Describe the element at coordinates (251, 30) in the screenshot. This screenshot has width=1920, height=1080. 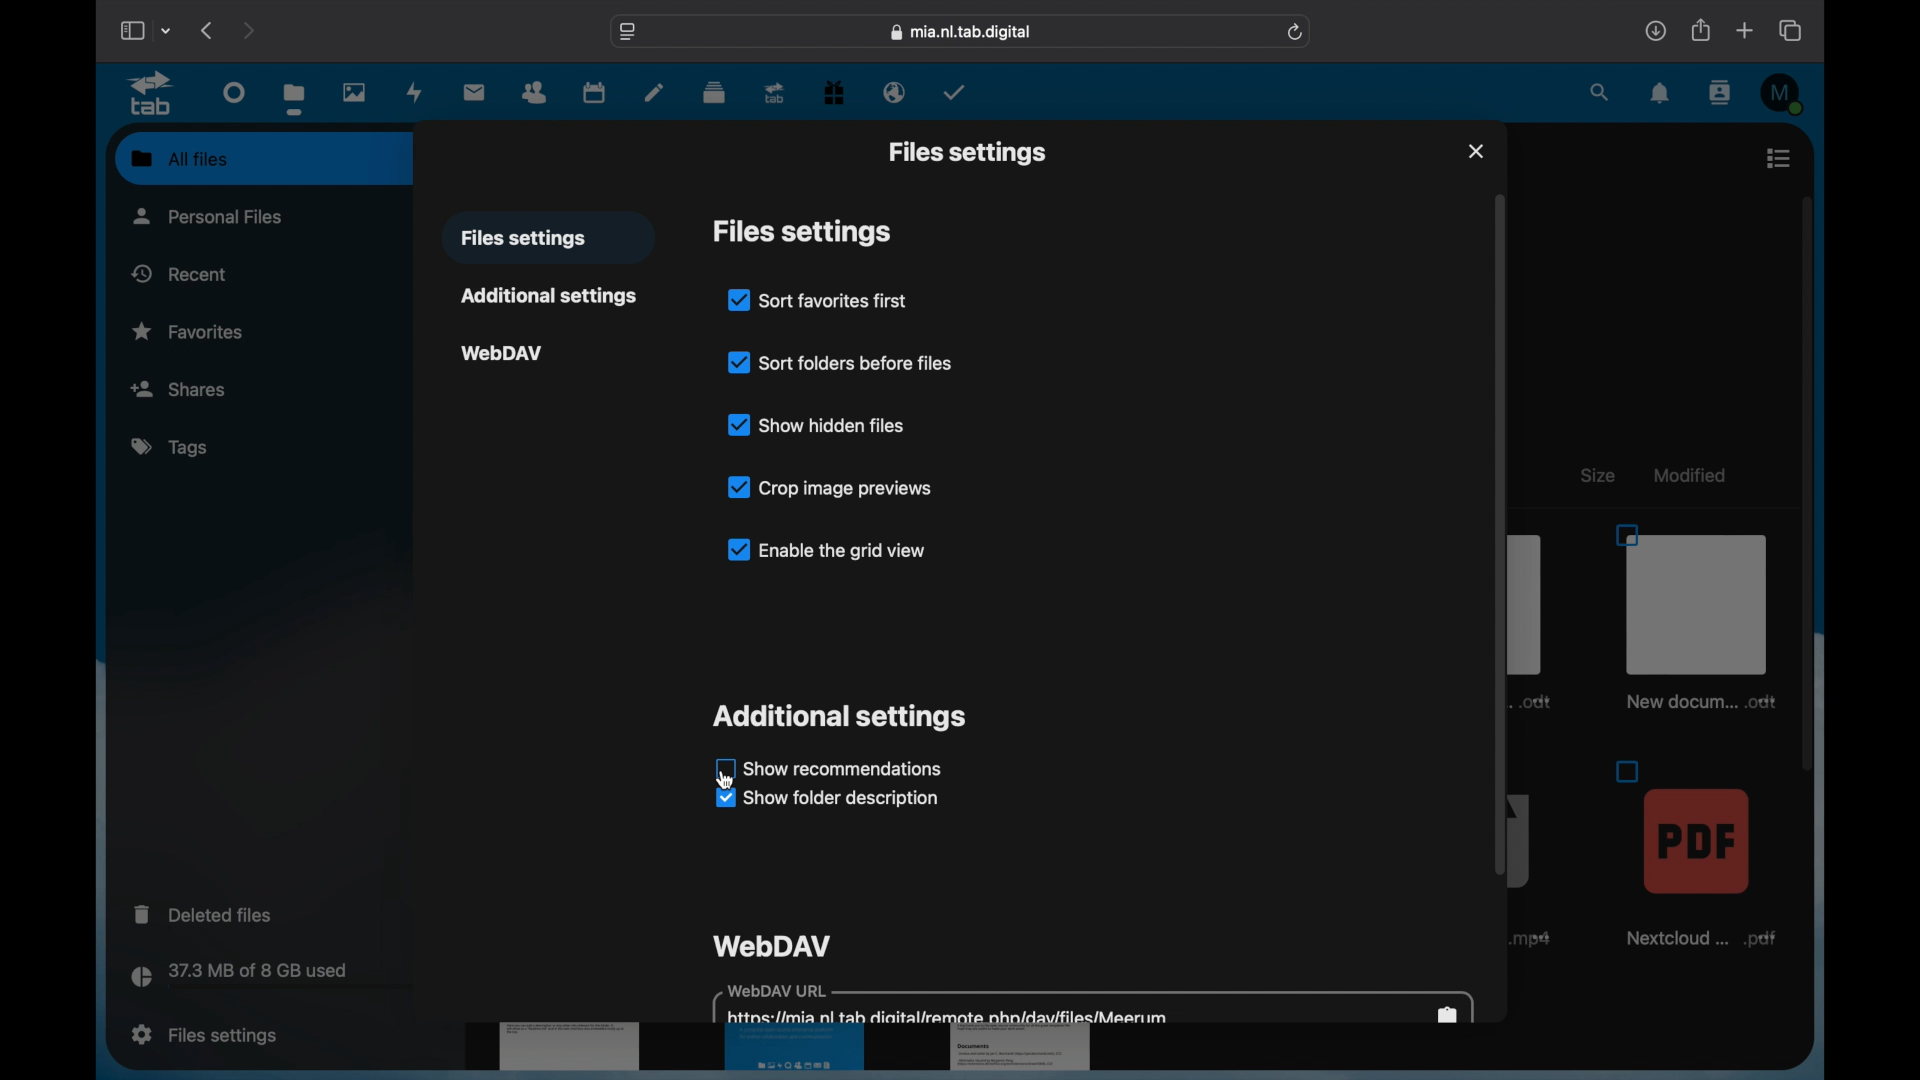
I see `next` at that location.